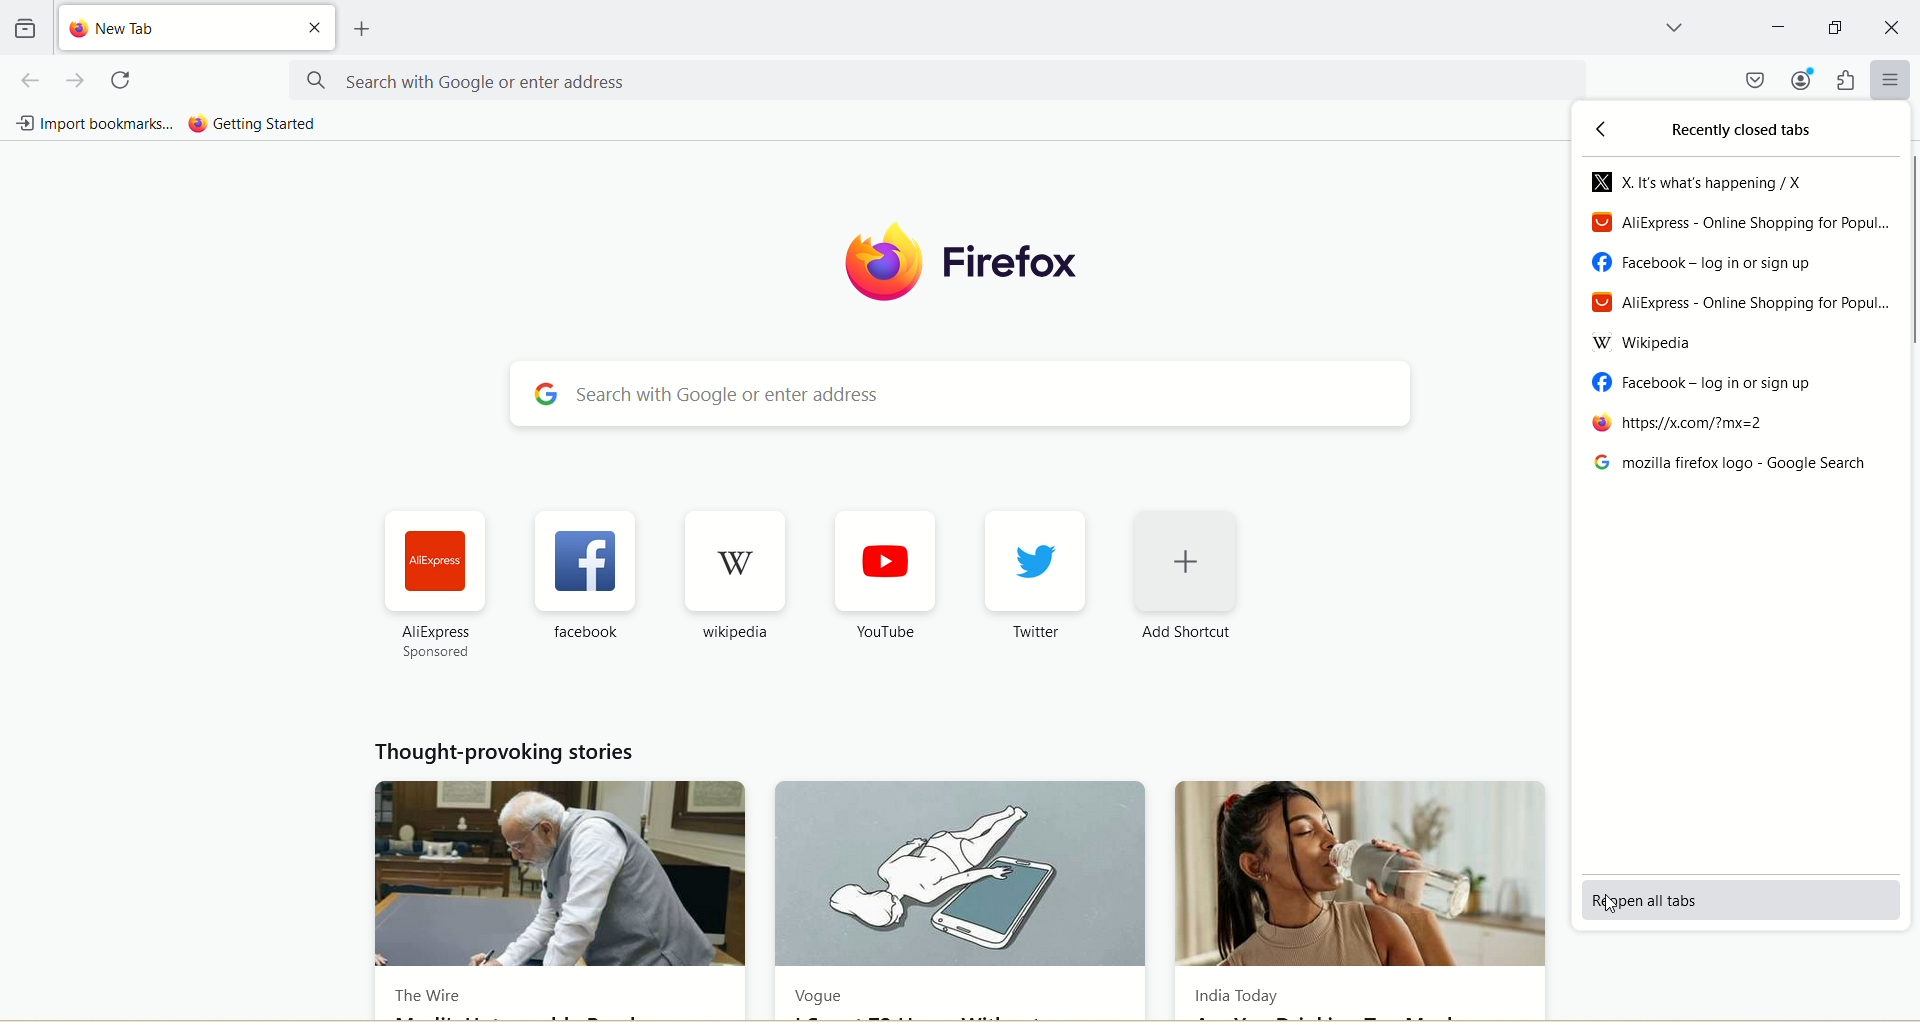 The image size is (1920, 1022). What do you see at coordinates (935, 80) in the screenshot?
I see `search with google or enter address` at bounding box center [935, 80].